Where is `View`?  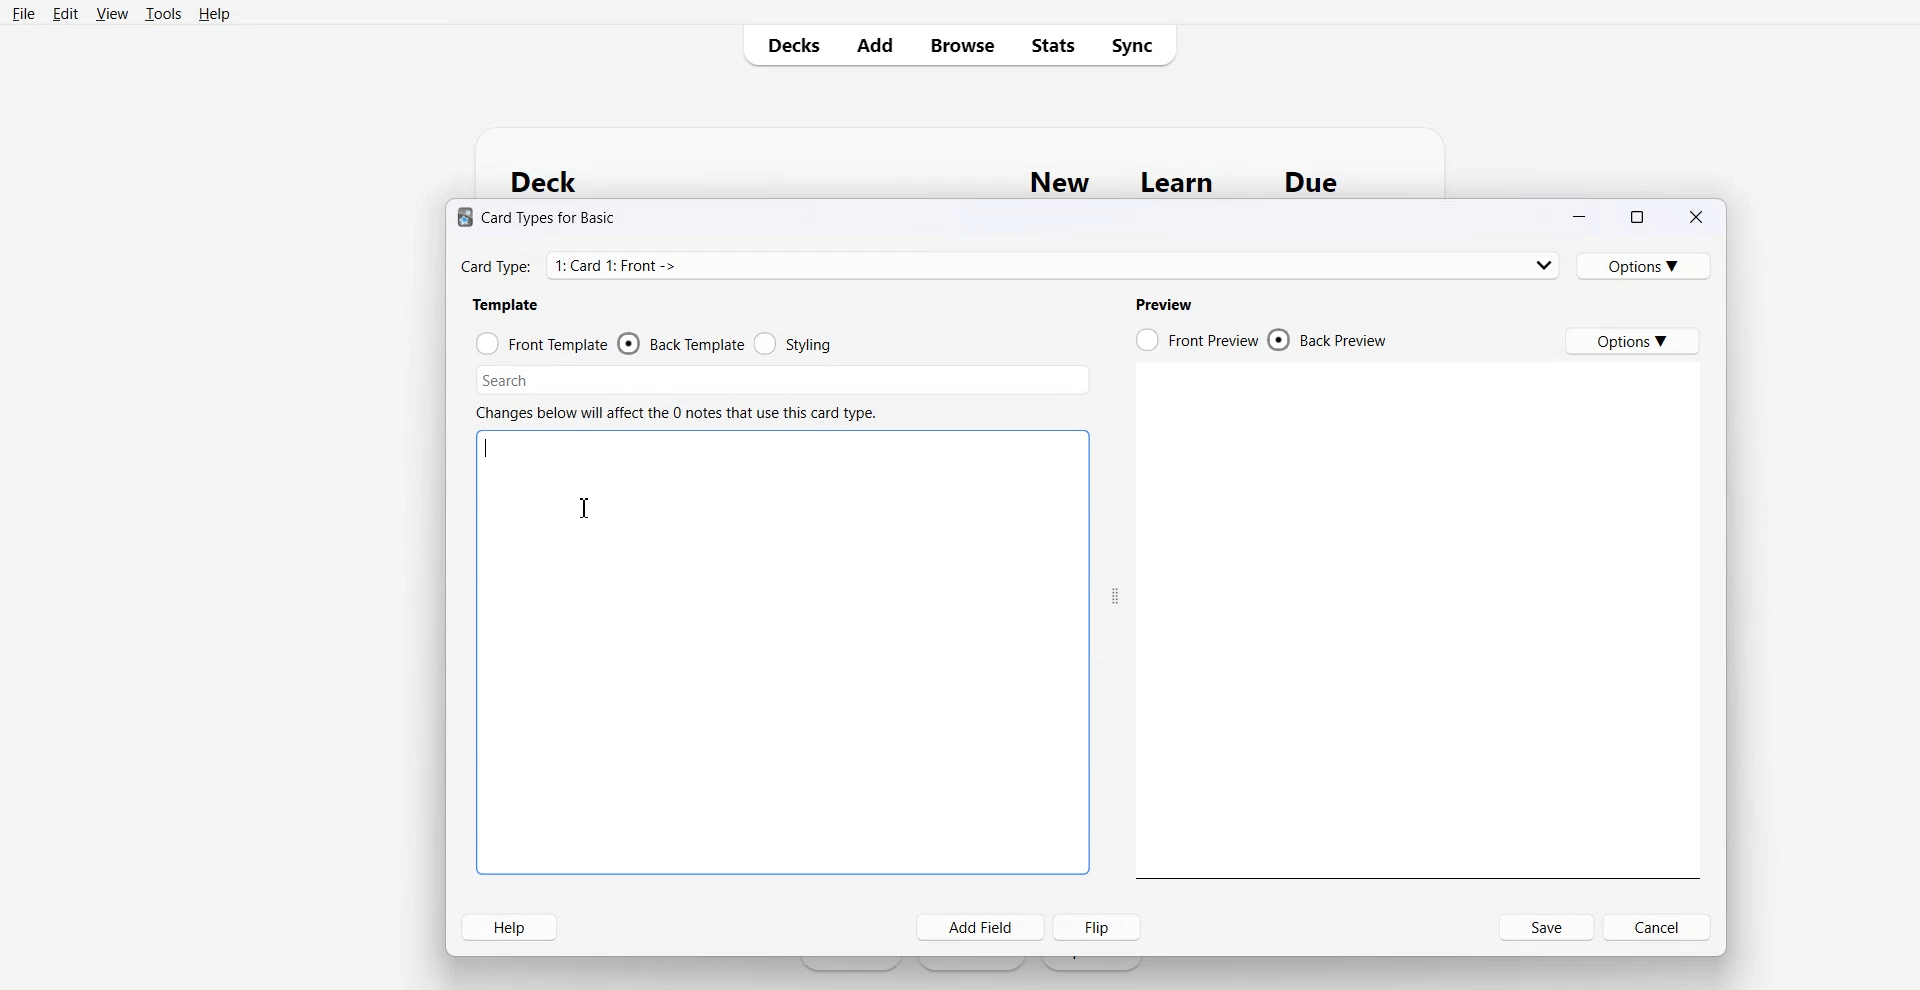 View is located at coordinates (112, 13).